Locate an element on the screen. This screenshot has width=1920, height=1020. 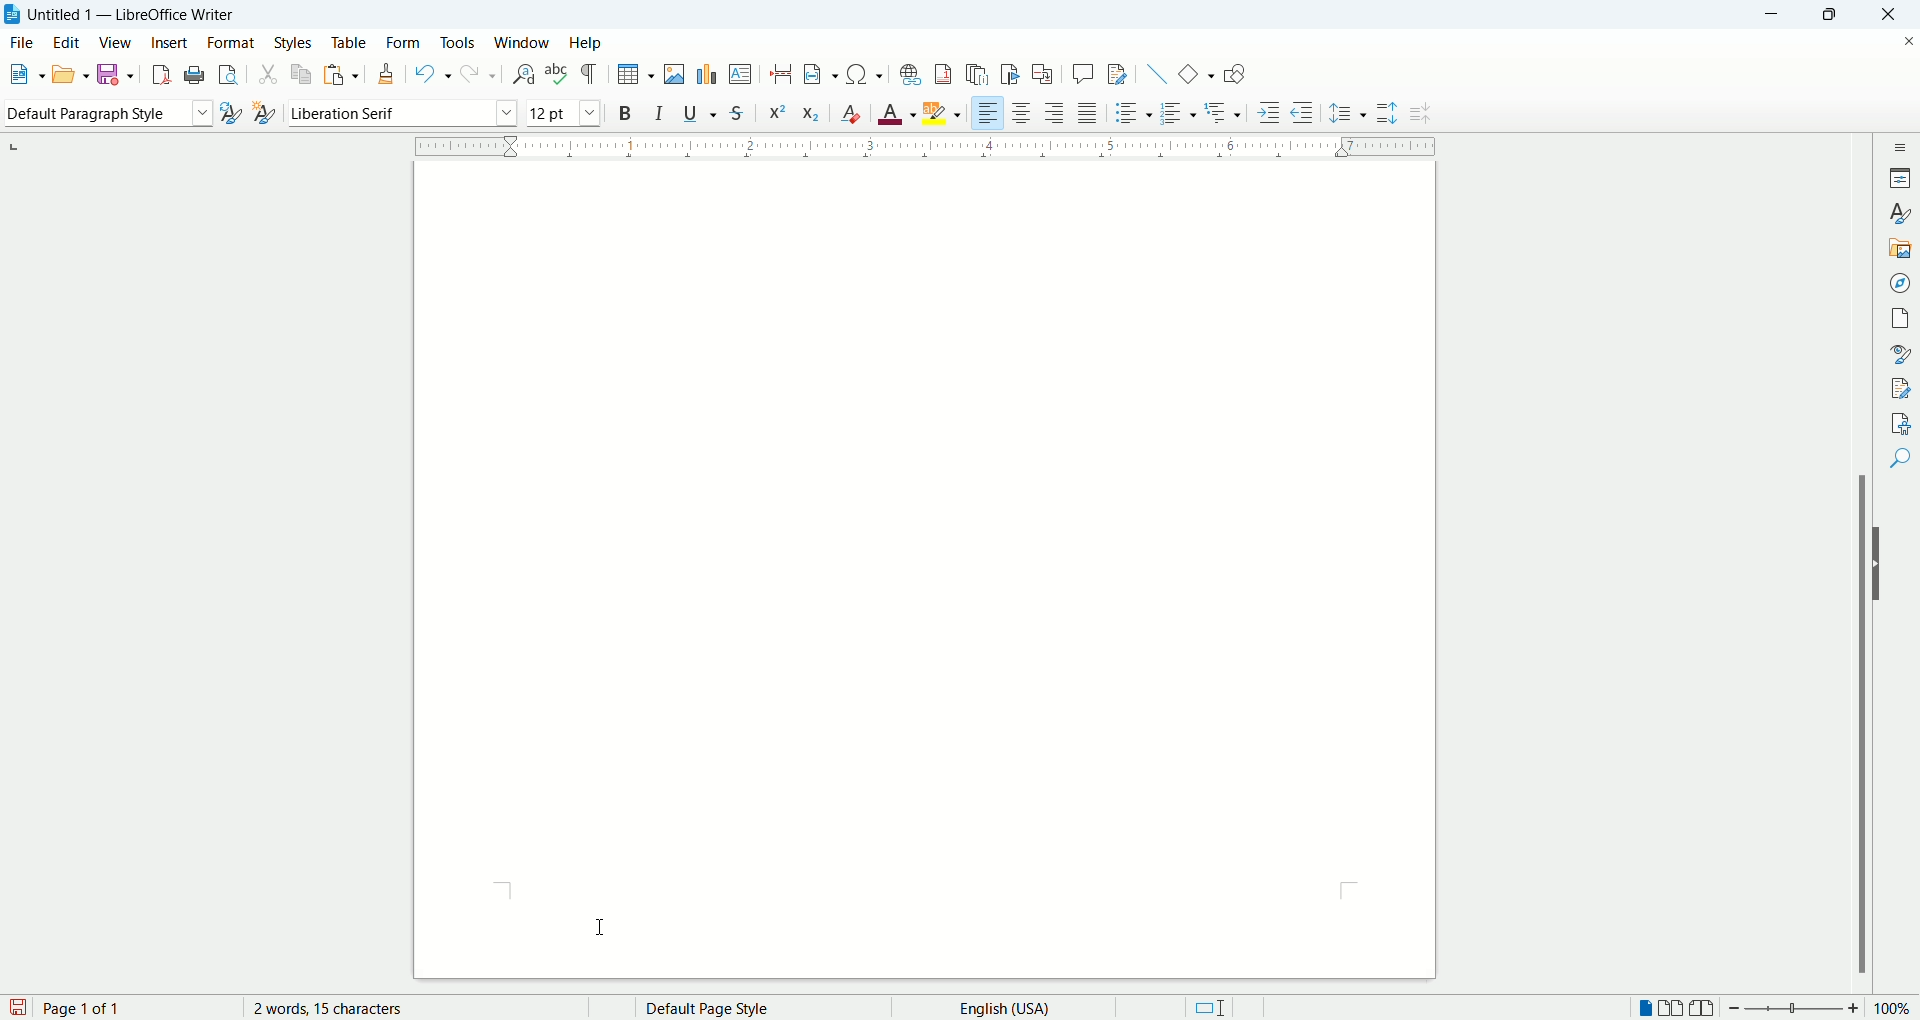
navigator is located at coordinates (1903, 281).